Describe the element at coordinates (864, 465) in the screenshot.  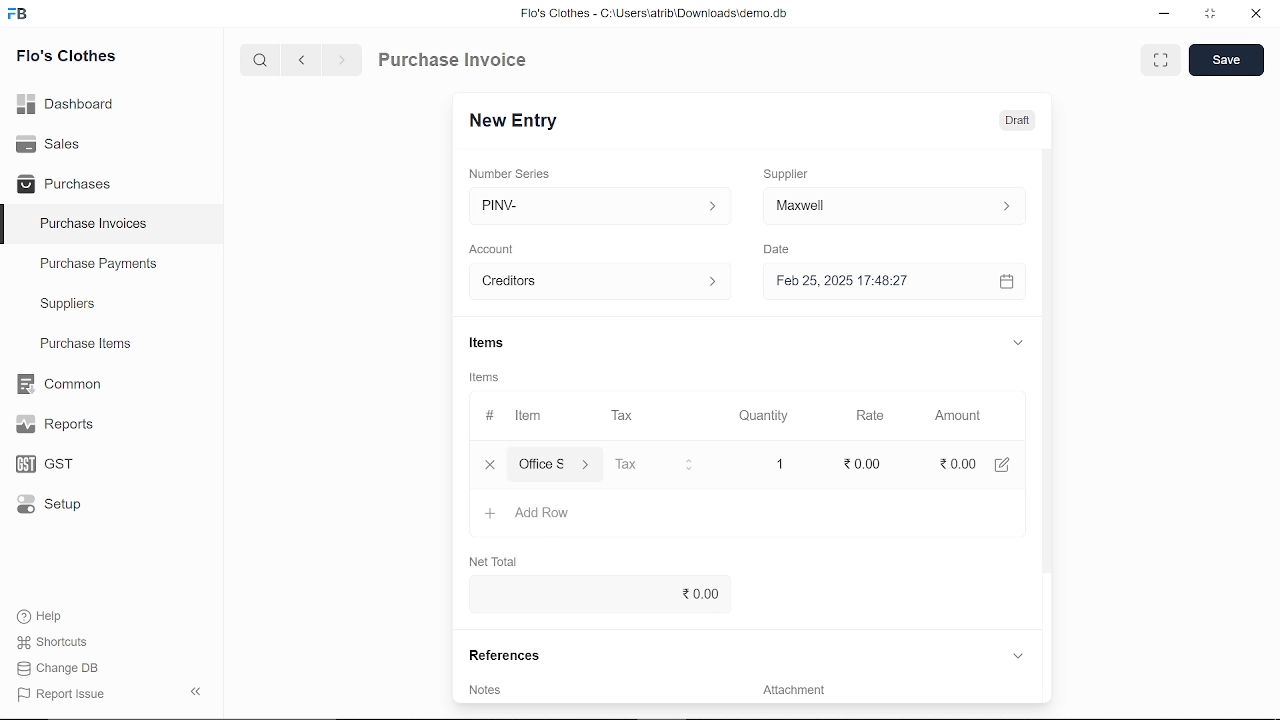
I see `0.00` at that location.